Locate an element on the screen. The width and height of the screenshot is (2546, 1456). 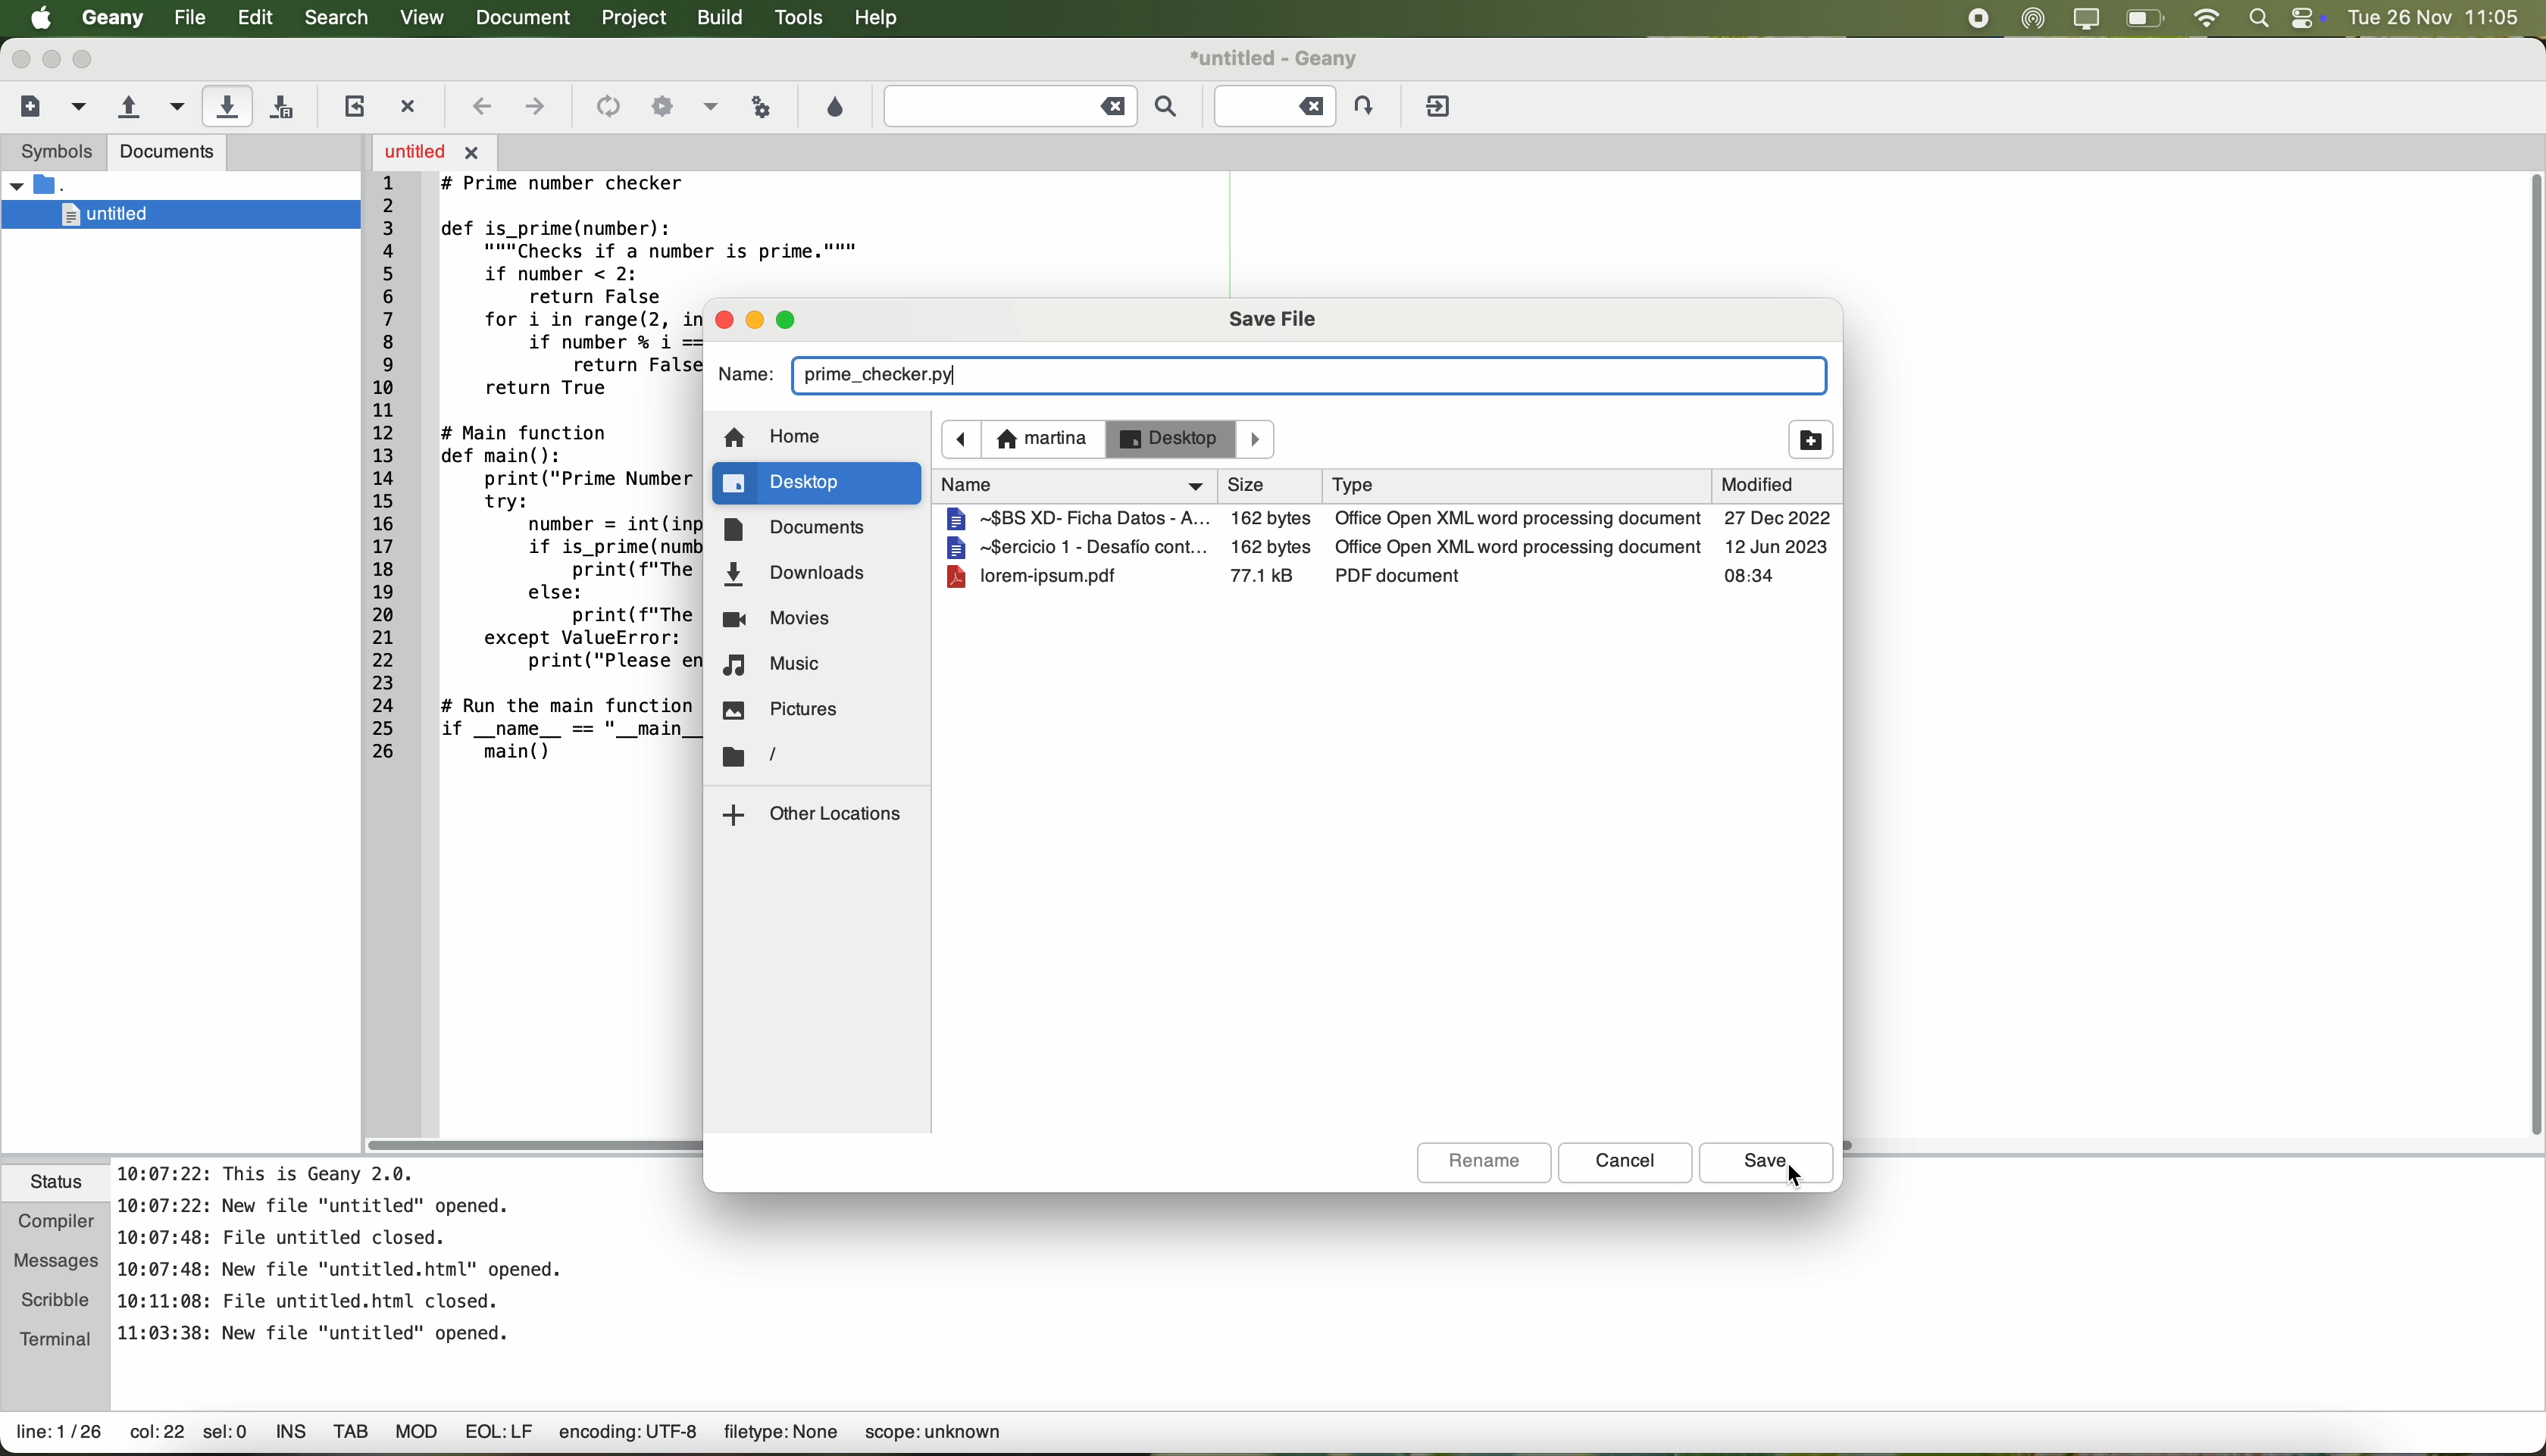
navigate back is located at coordinates (962, 438).